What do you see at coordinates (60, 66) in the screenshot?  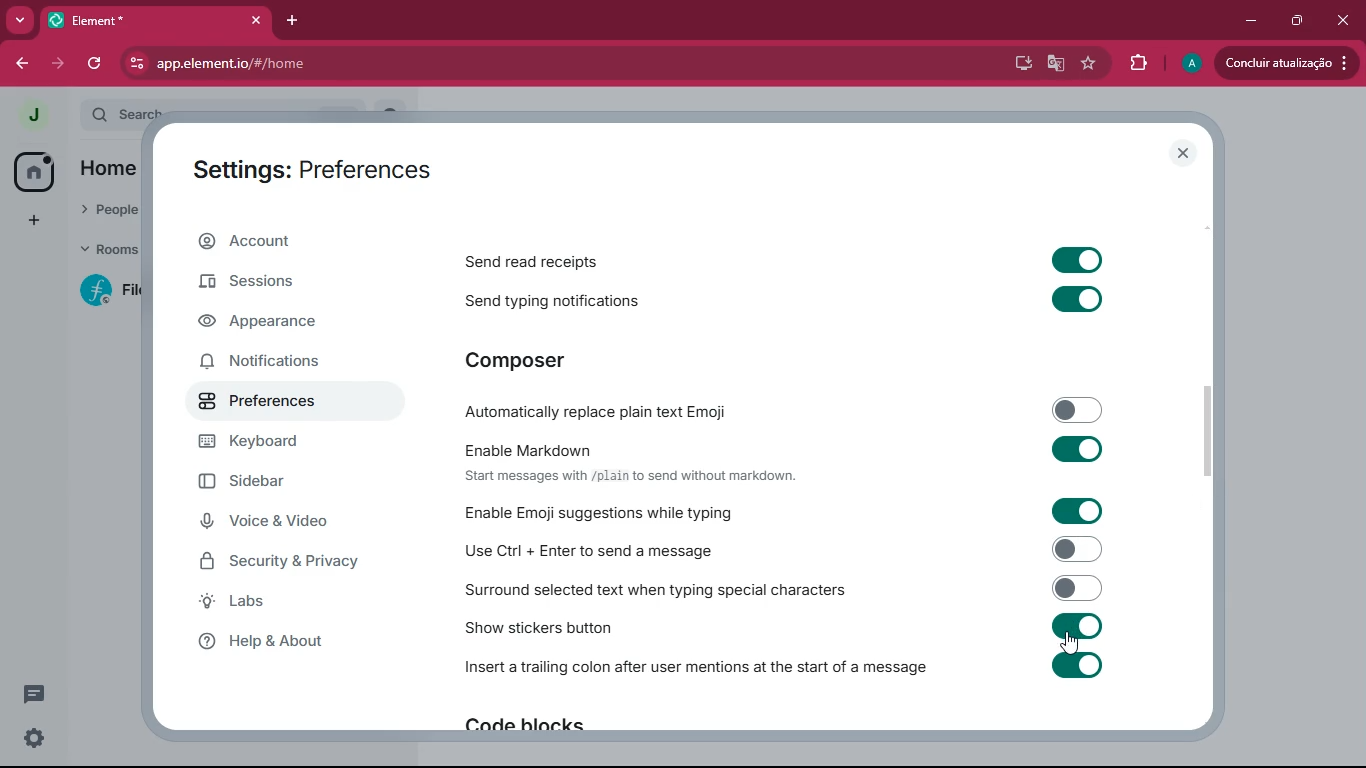 I see `forward` at bounding box center [60, 66].